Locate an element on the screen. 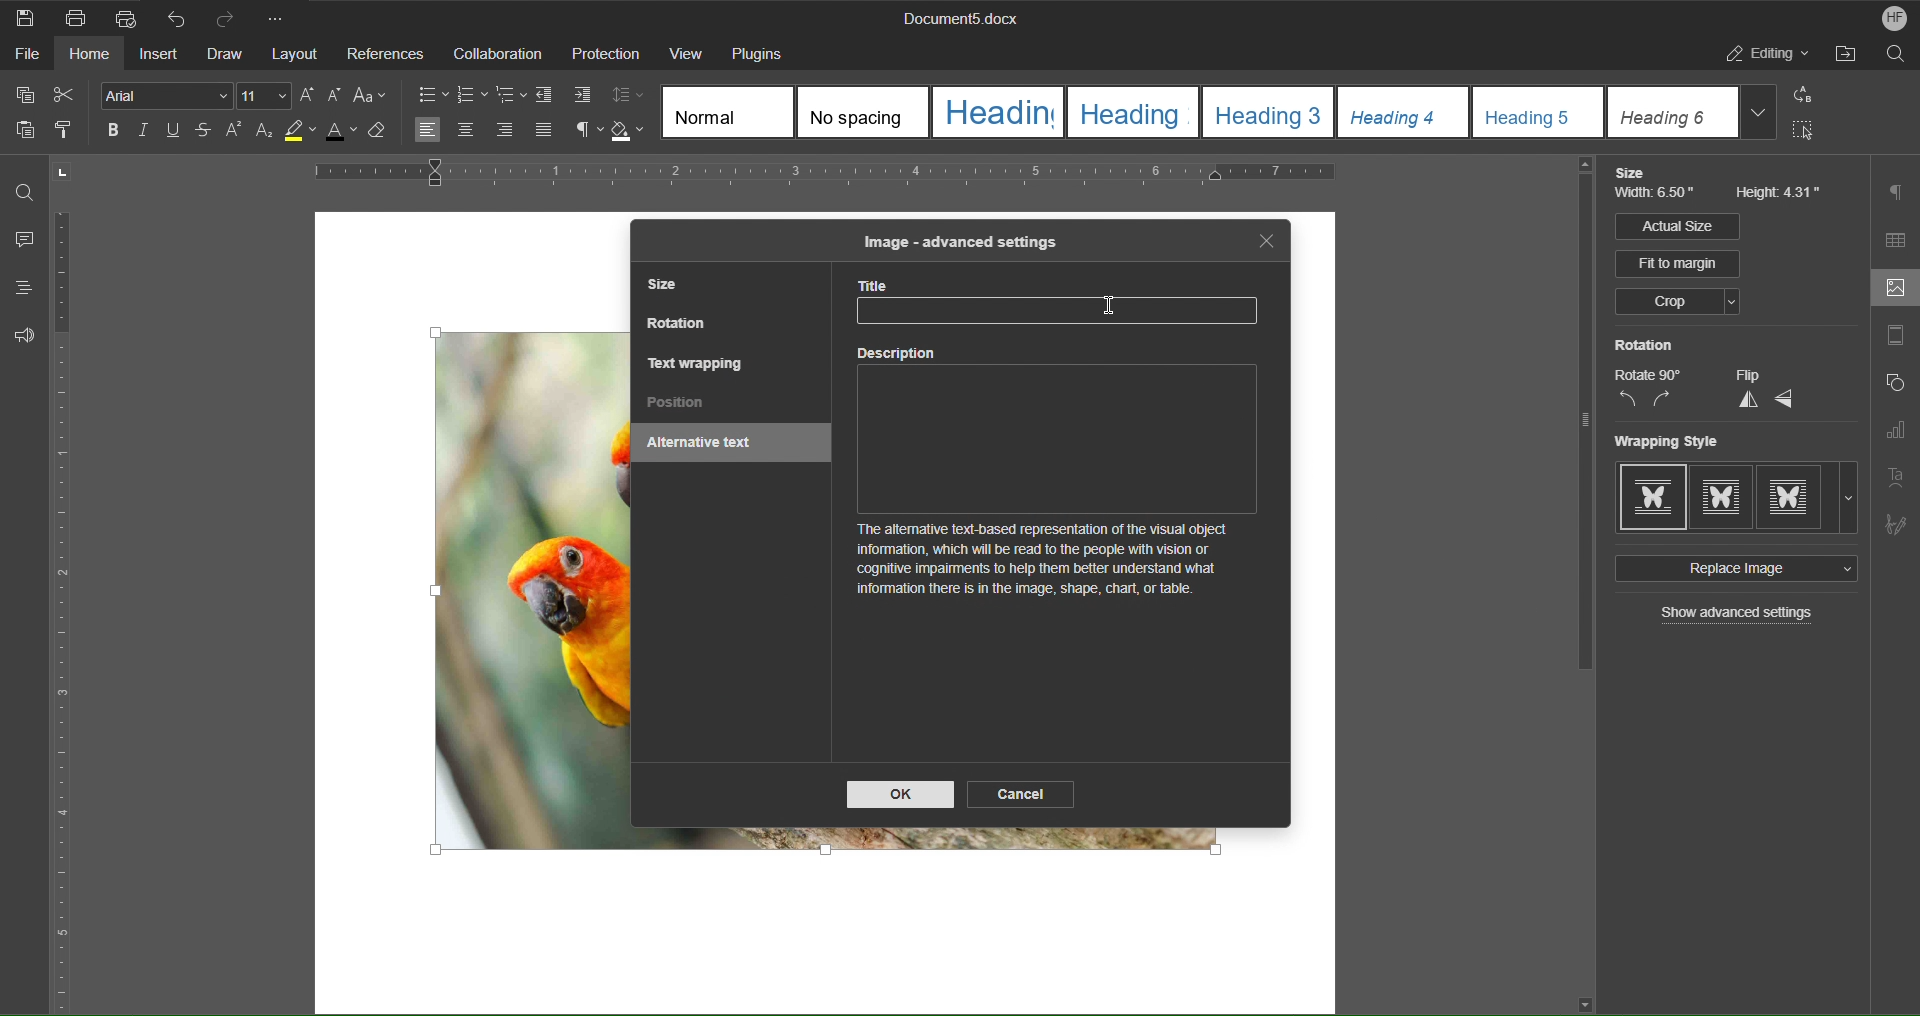 The width and height of the screenshot is (1920, 1016). Height is located at coordinates (1780, 194).